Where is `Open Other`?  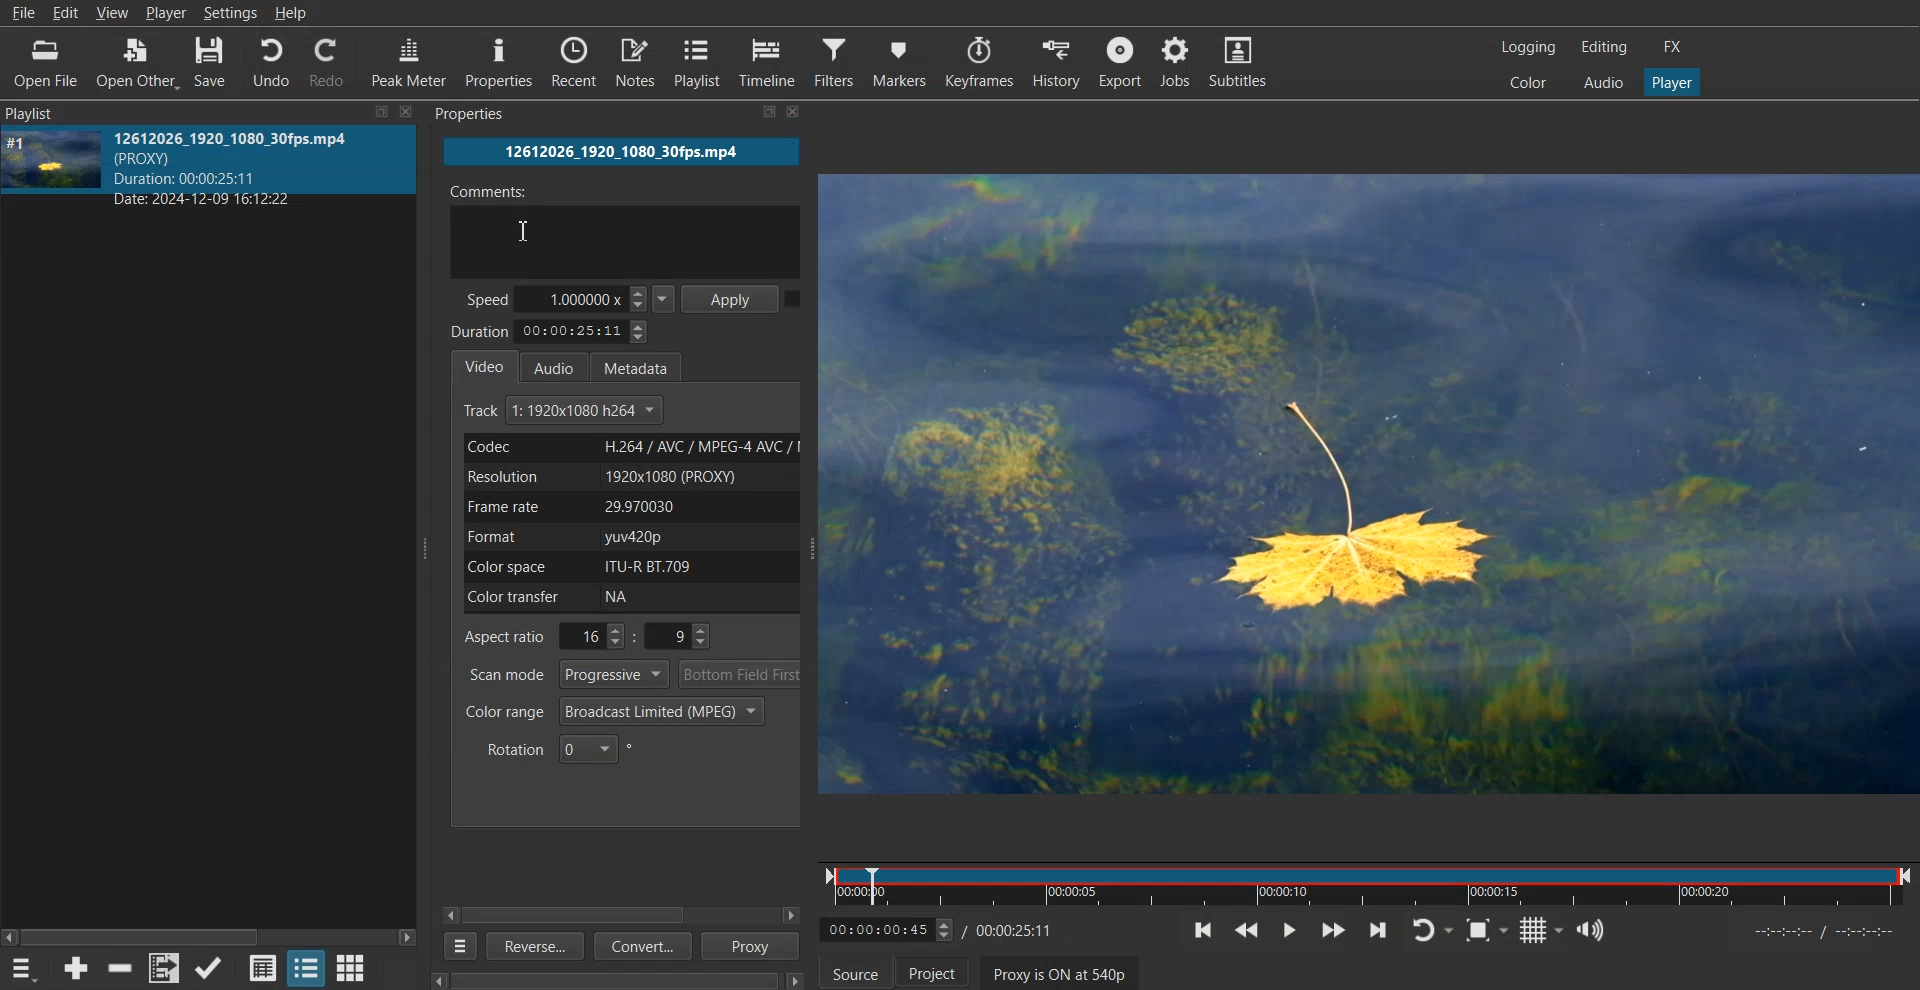 Open Other is located at coordinates (135, 62).